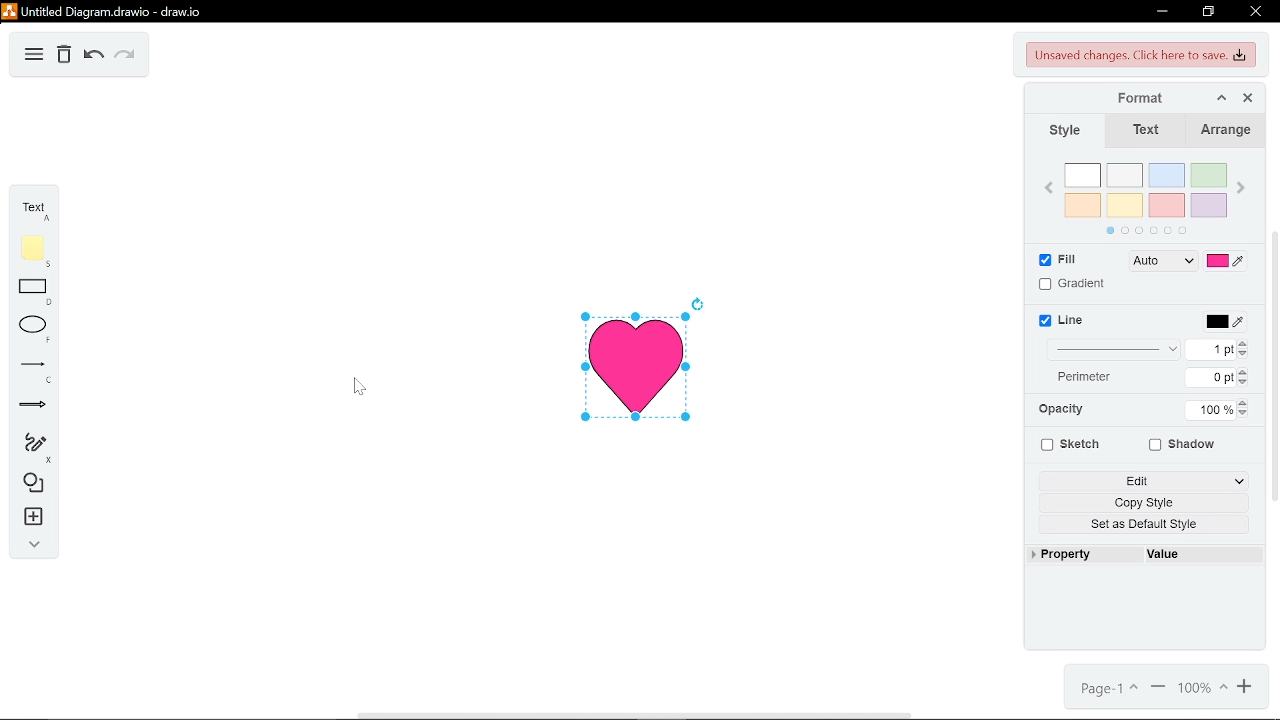 The width and height of the screenshot is (1280, 720). What do you see at coordinates (1142, 56) in the screenshot?
I see `unsaved changes. Click here to save` at bounding box center [1142, 56].